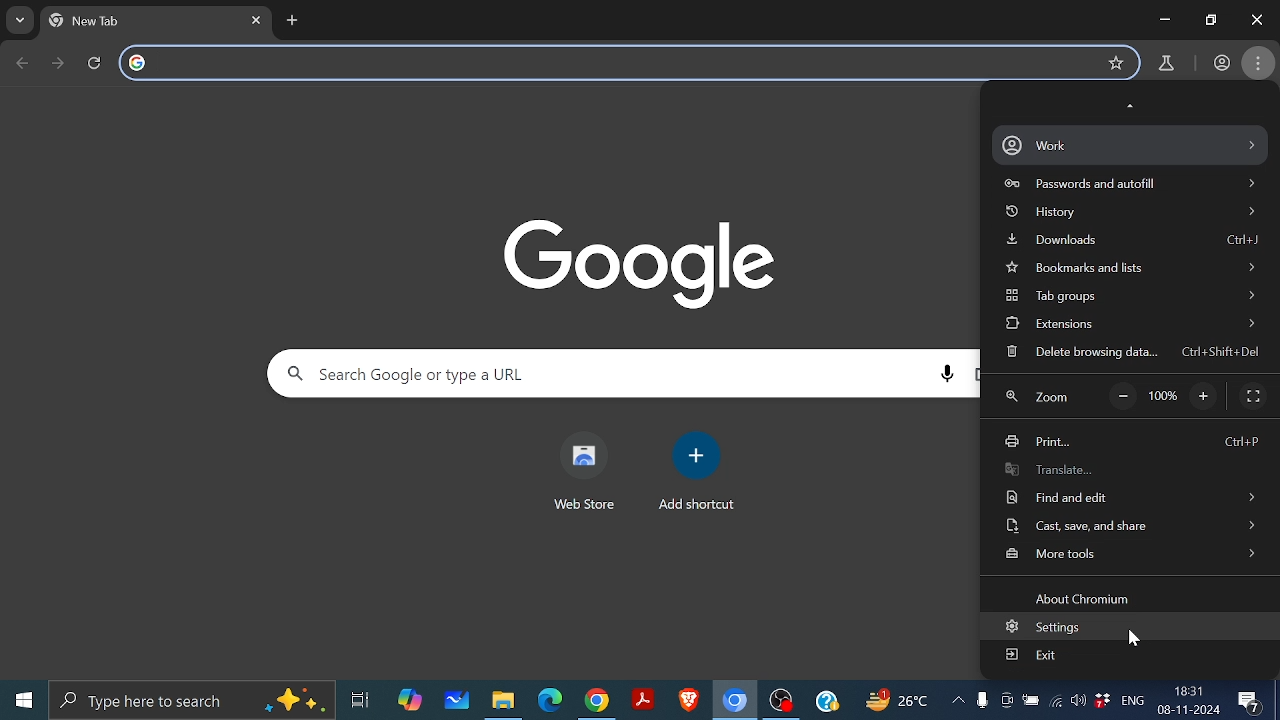  I want to click on History, so click(1135, 213).